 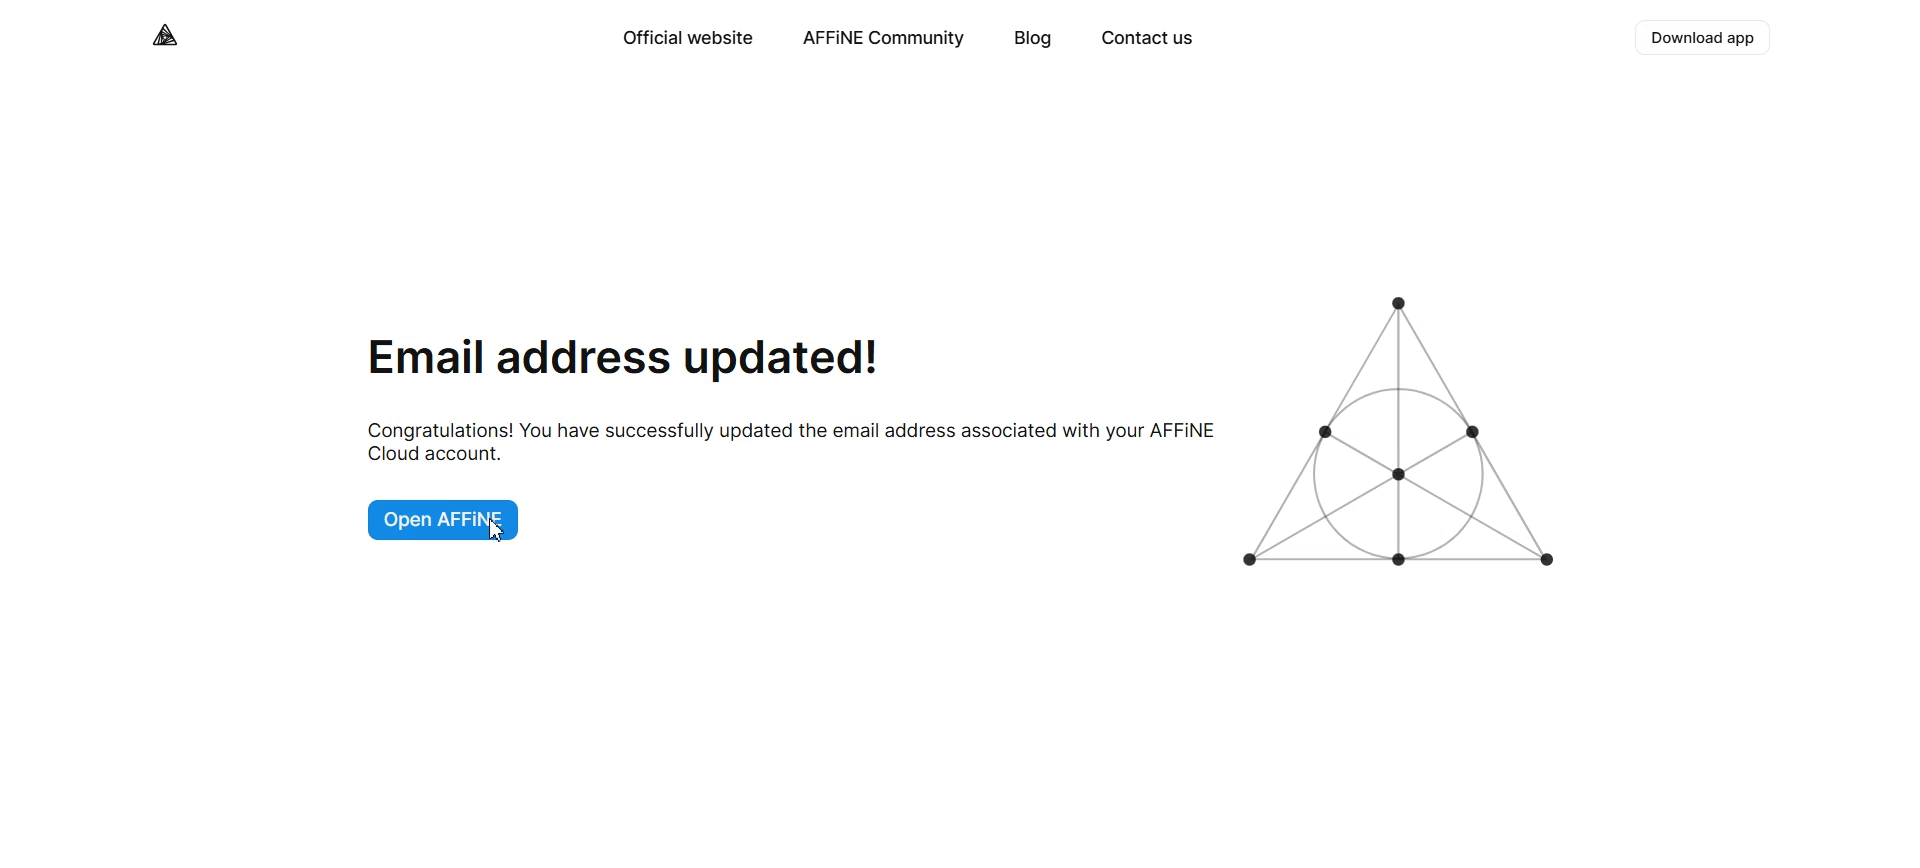 I want to click on Logo, so click(x=1406, y=433).